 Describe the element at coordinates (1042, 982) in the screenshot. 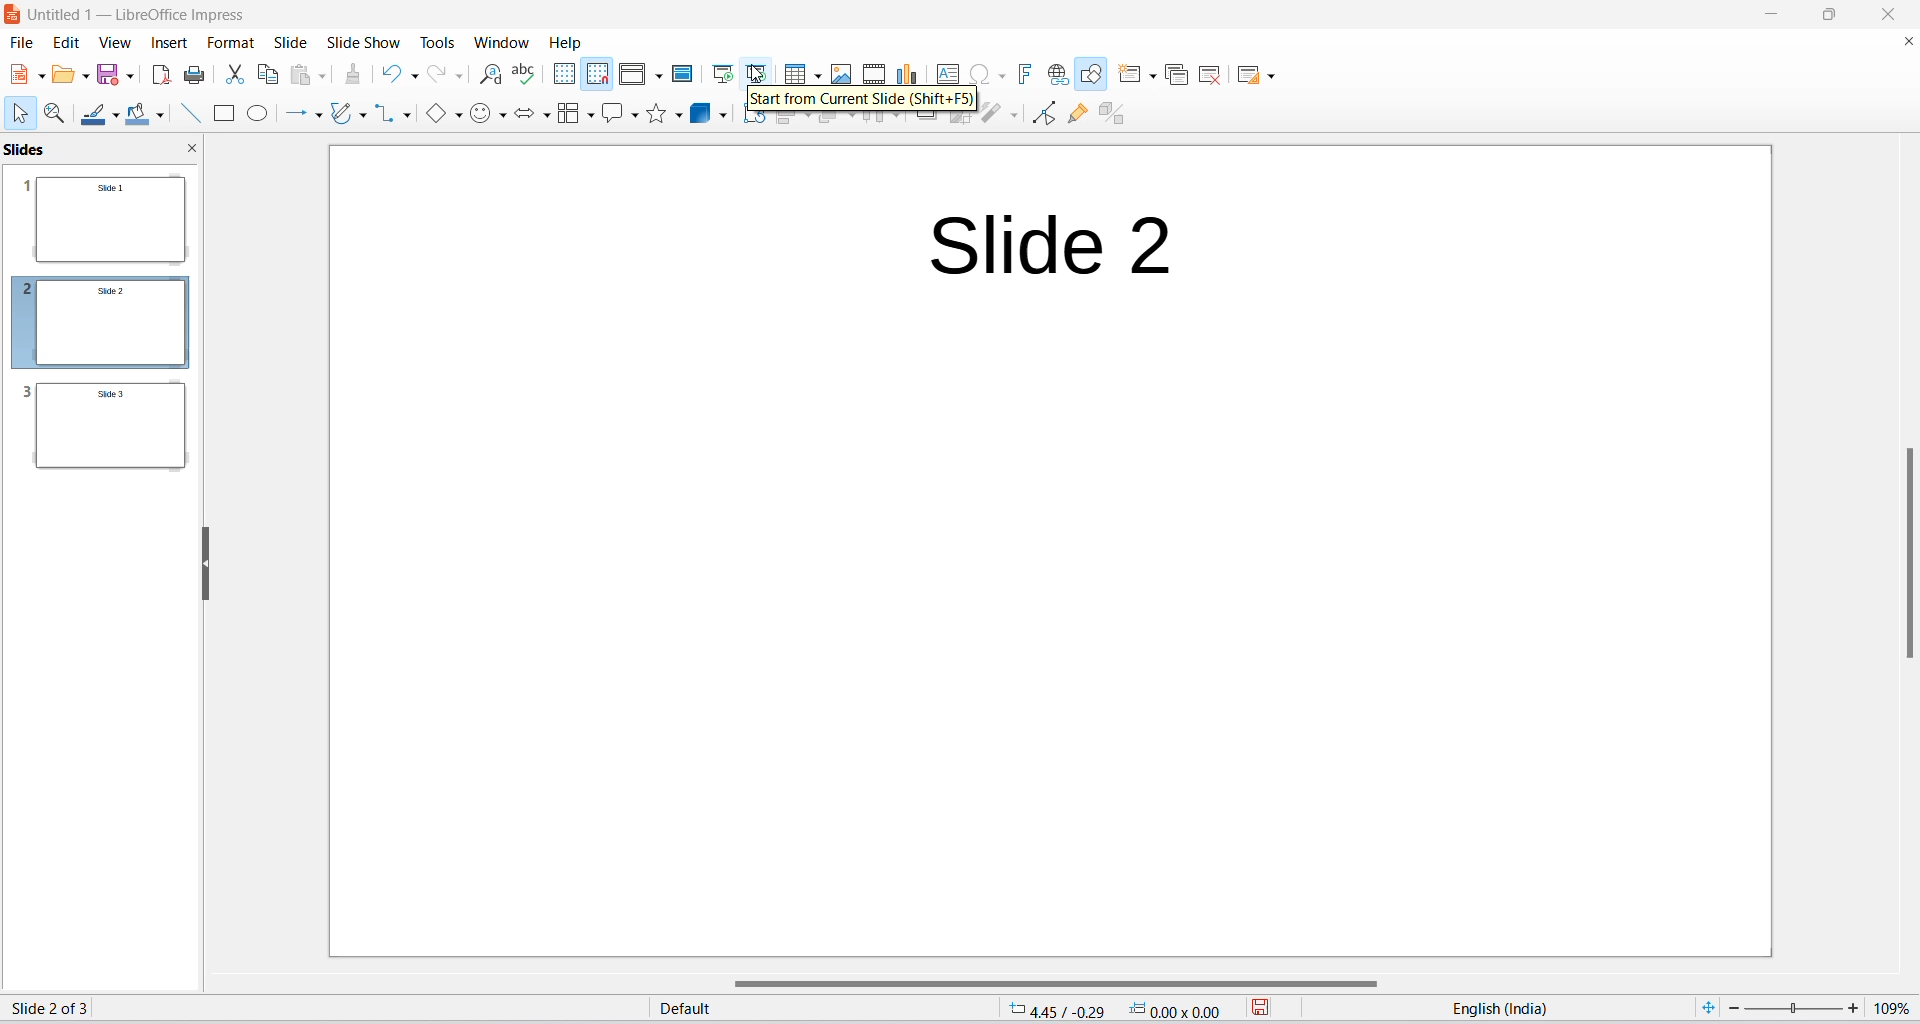

I see `horizontal scrollbar` at that location.